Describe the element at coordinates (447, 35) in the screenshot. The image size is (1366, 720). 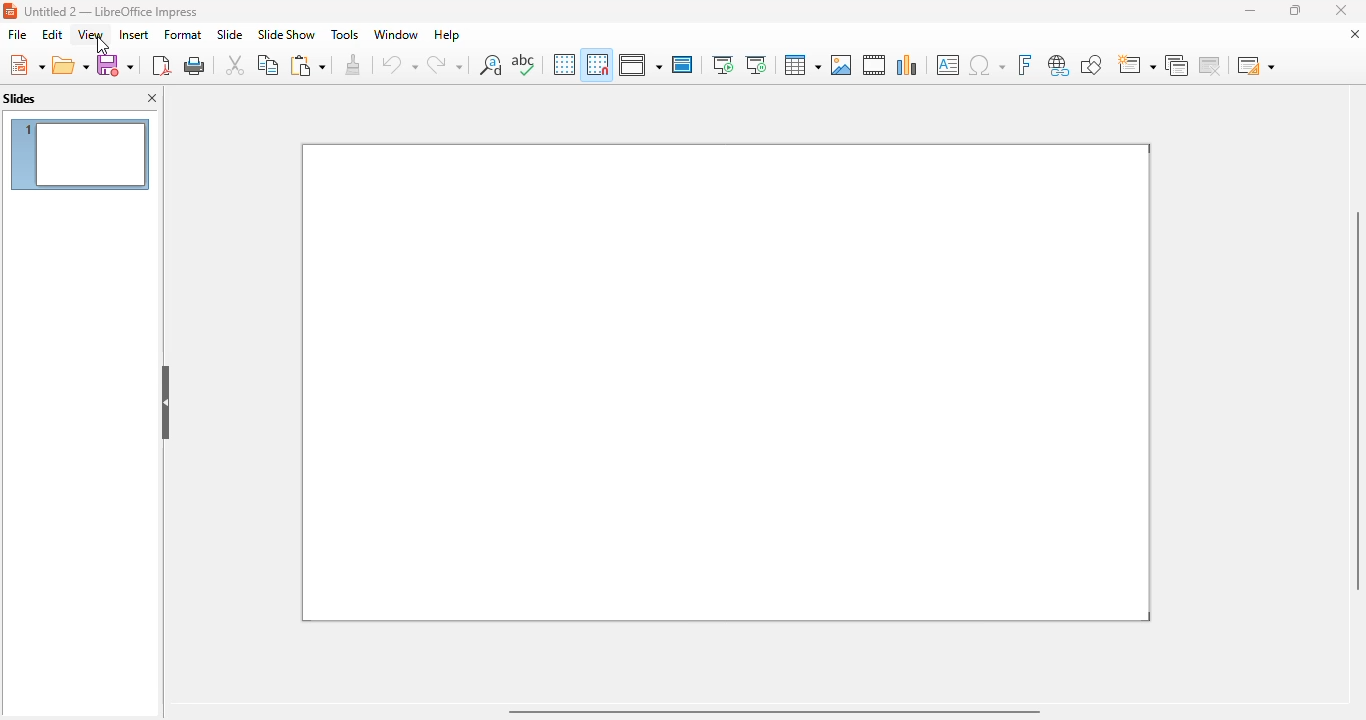
I see `help` at that location.